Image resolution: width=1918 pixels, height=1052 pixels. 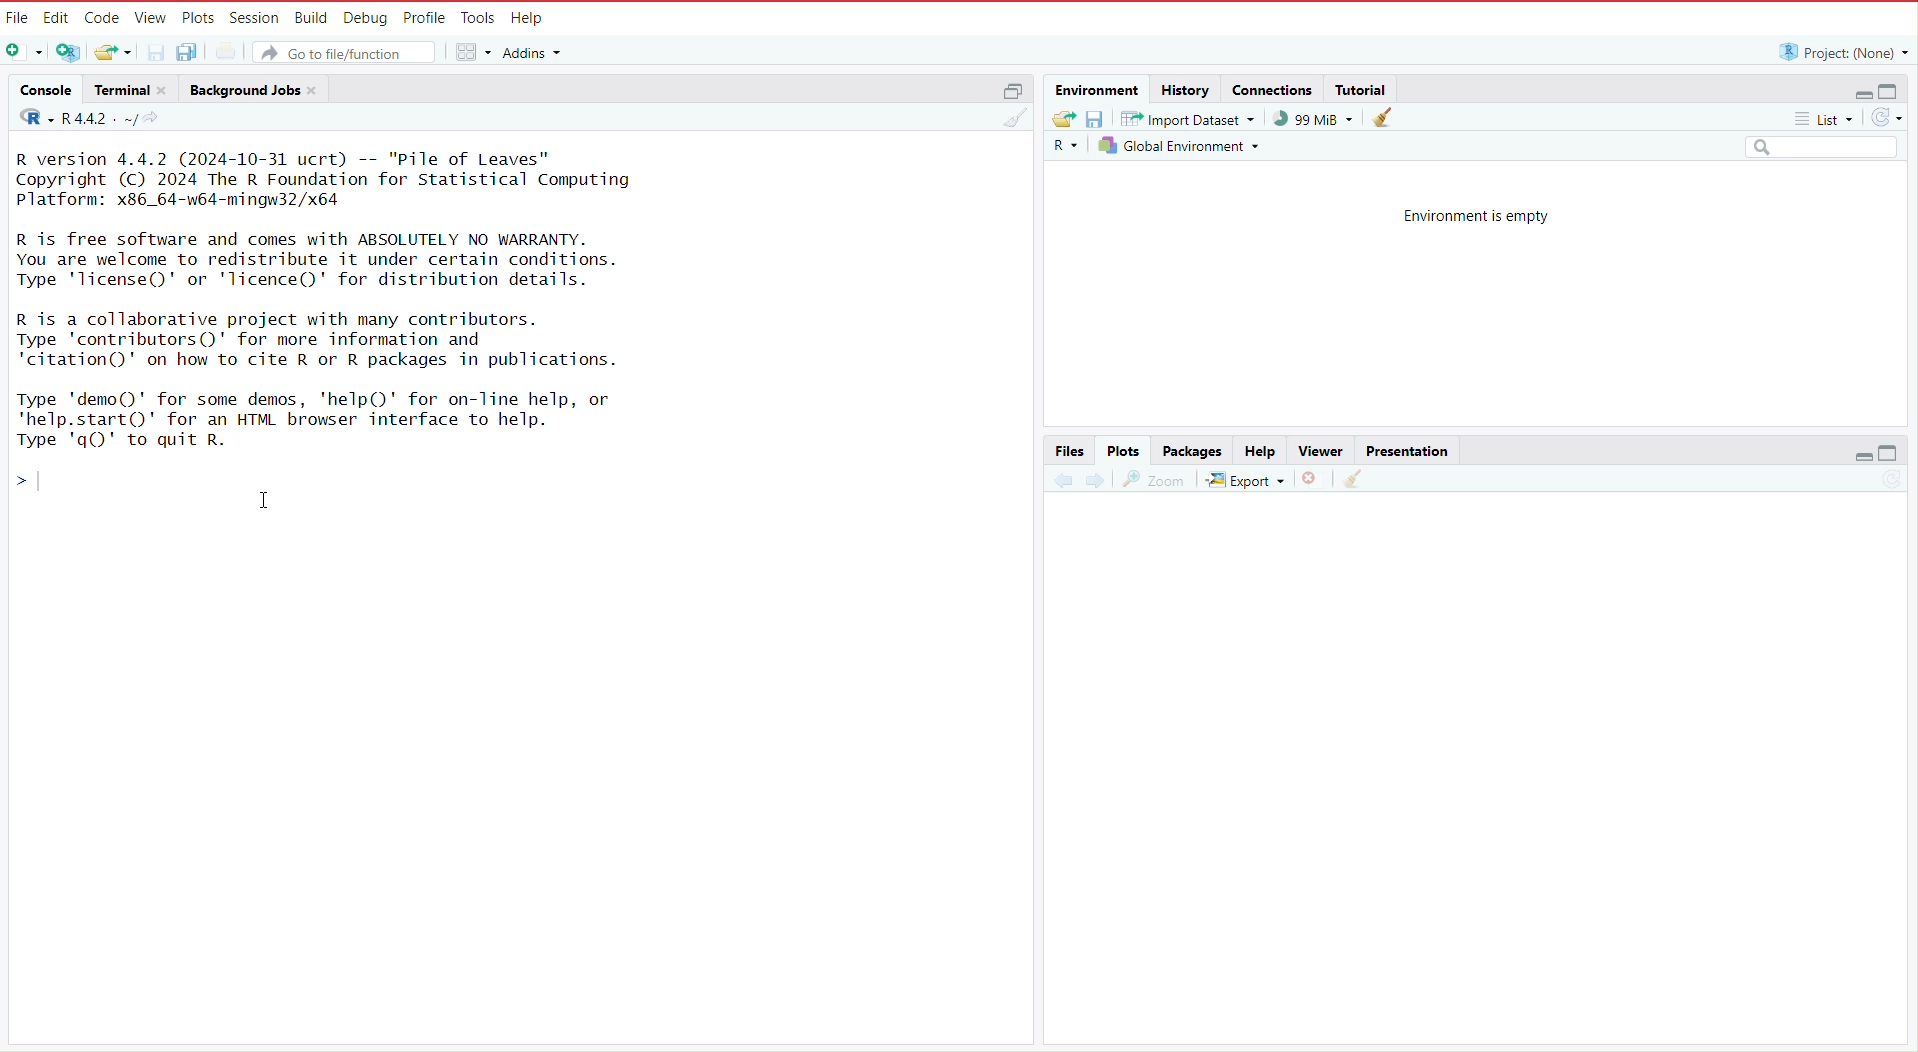 What do you see at coordinates (1854, 458) in the screenshot?
I see `minimize` at bounding box center [1854, 458].